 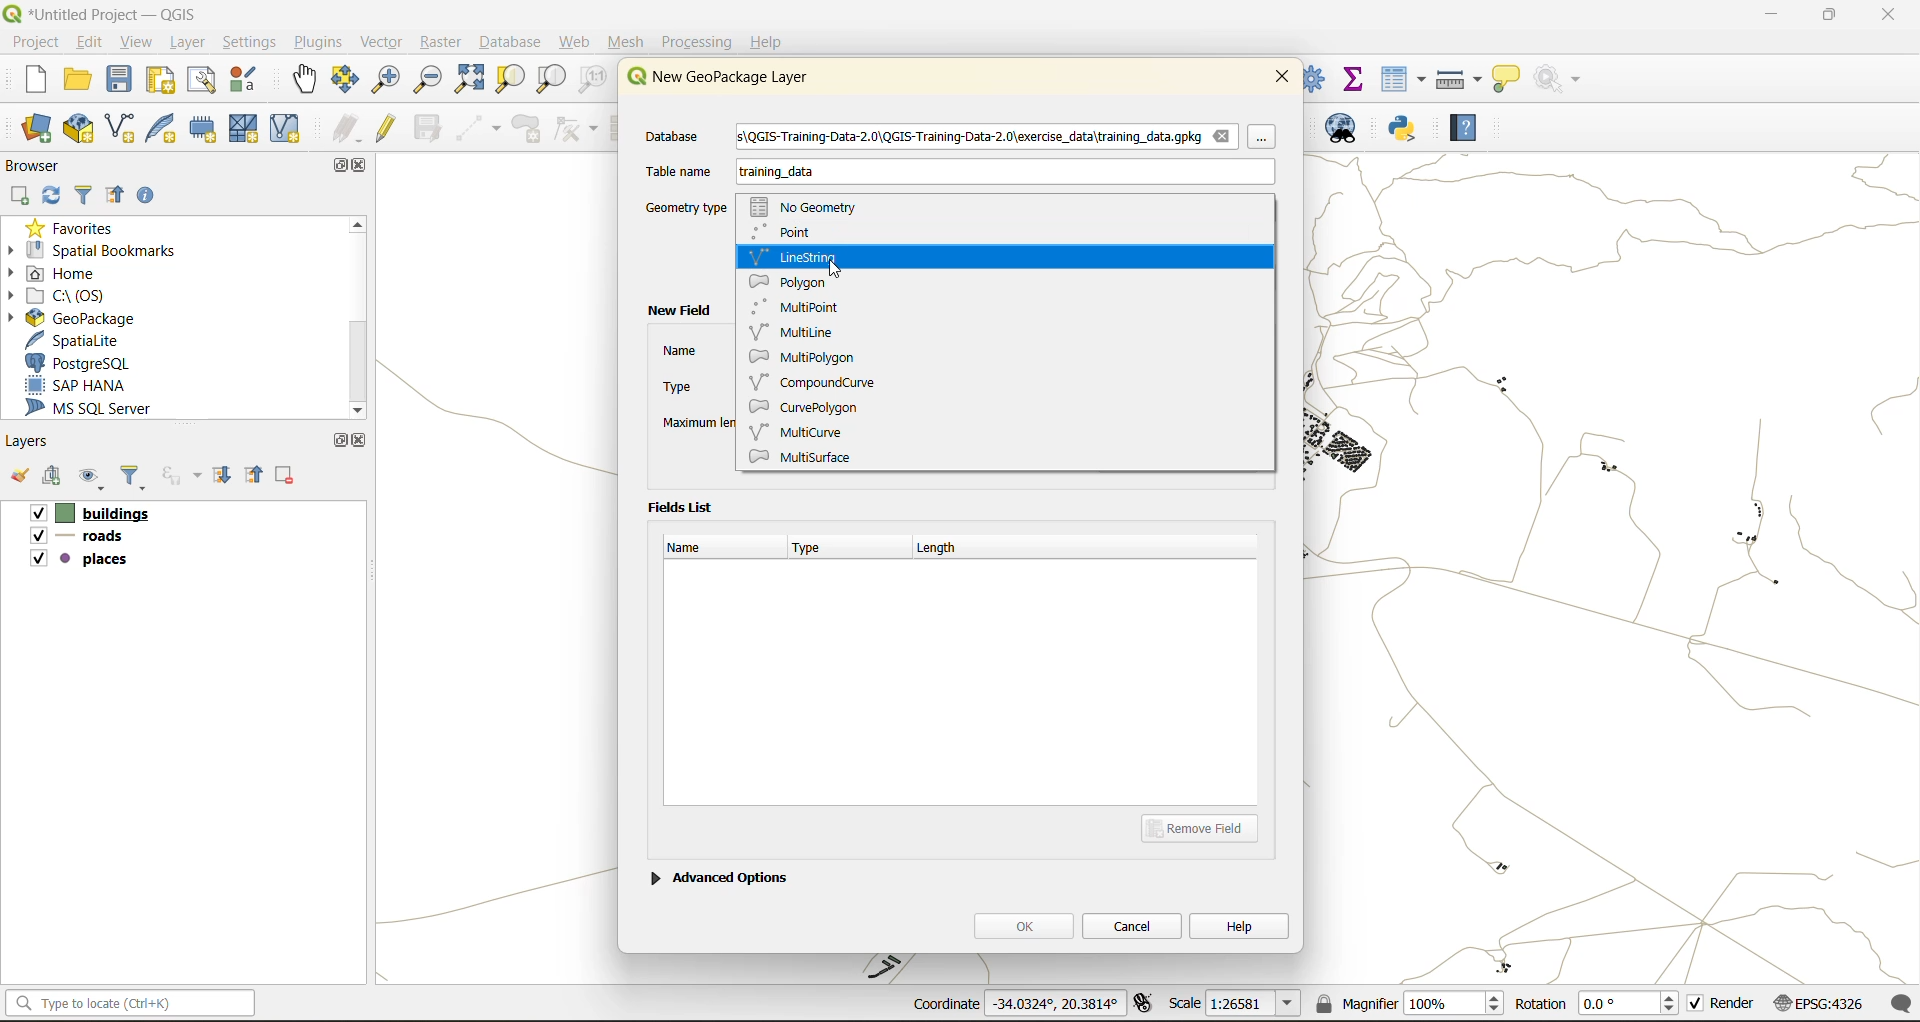 I want to click on linestring, so click(x=802, y=256).